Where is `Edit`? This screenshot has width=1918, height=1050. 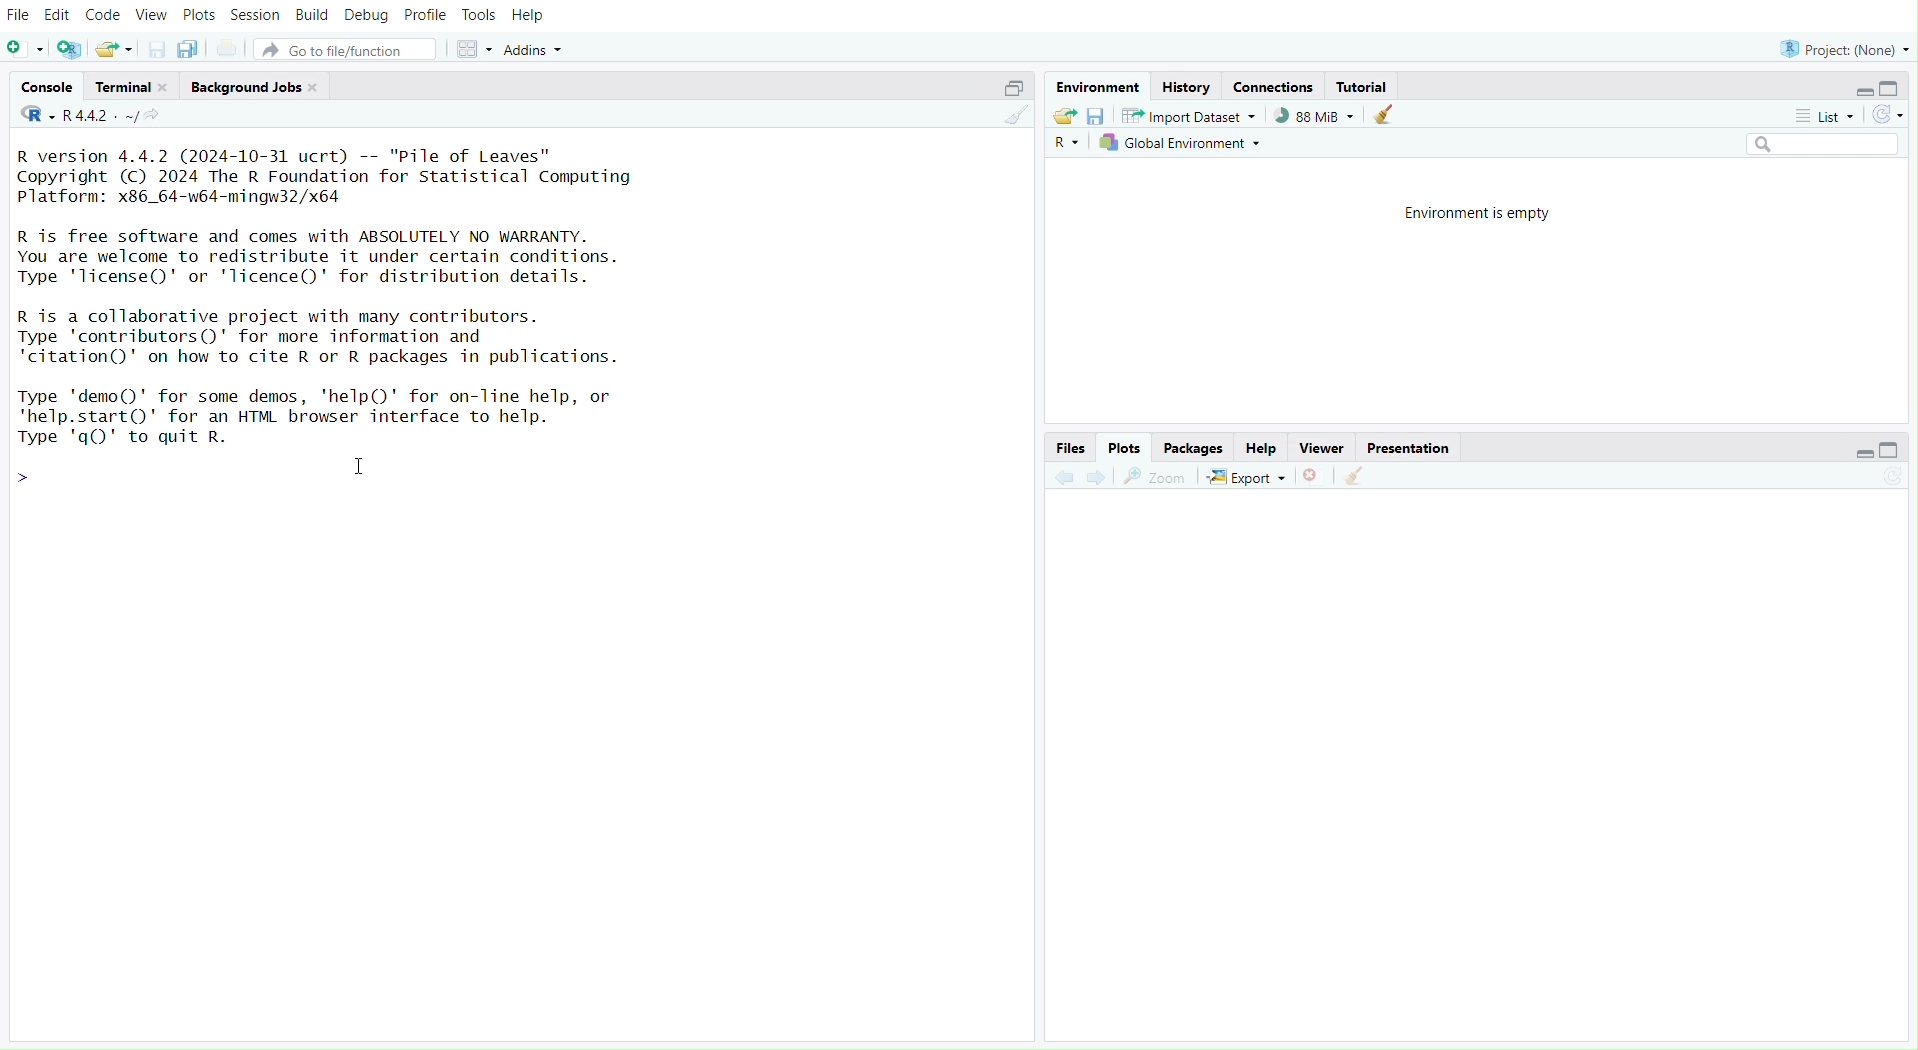 Edit is located at coordinates (57, 13).